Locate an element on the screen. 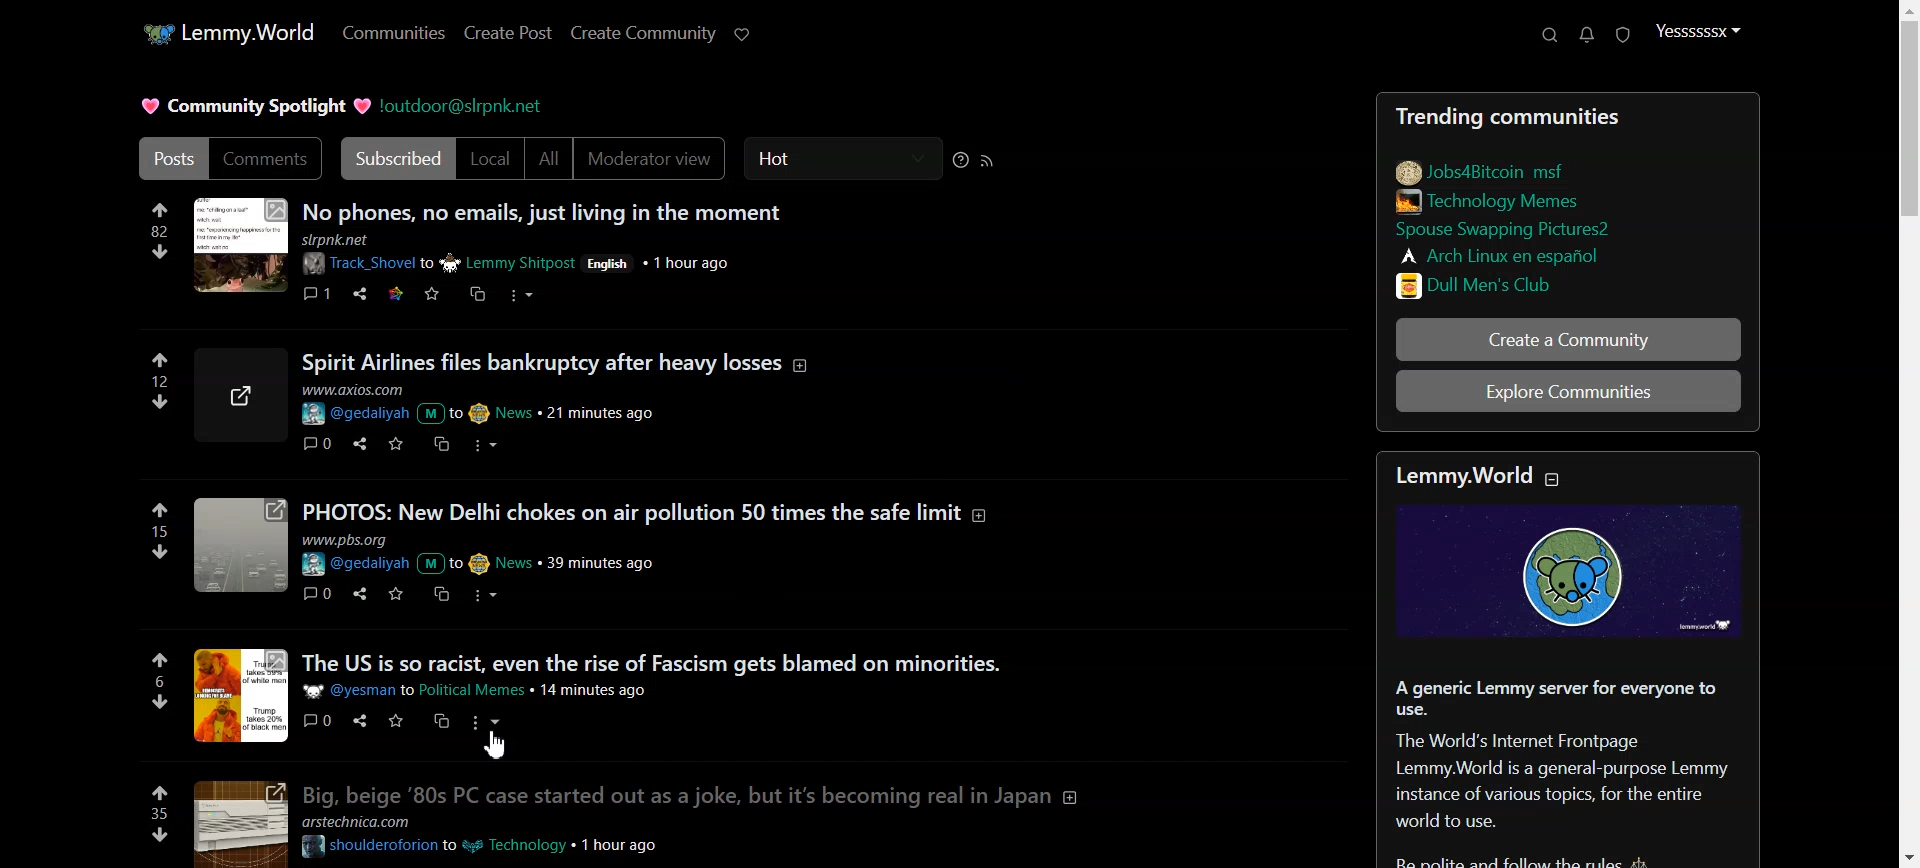 Image resolution: width=1920 pixels, height=868 pixels. link is located at coordinates (1496, 200).